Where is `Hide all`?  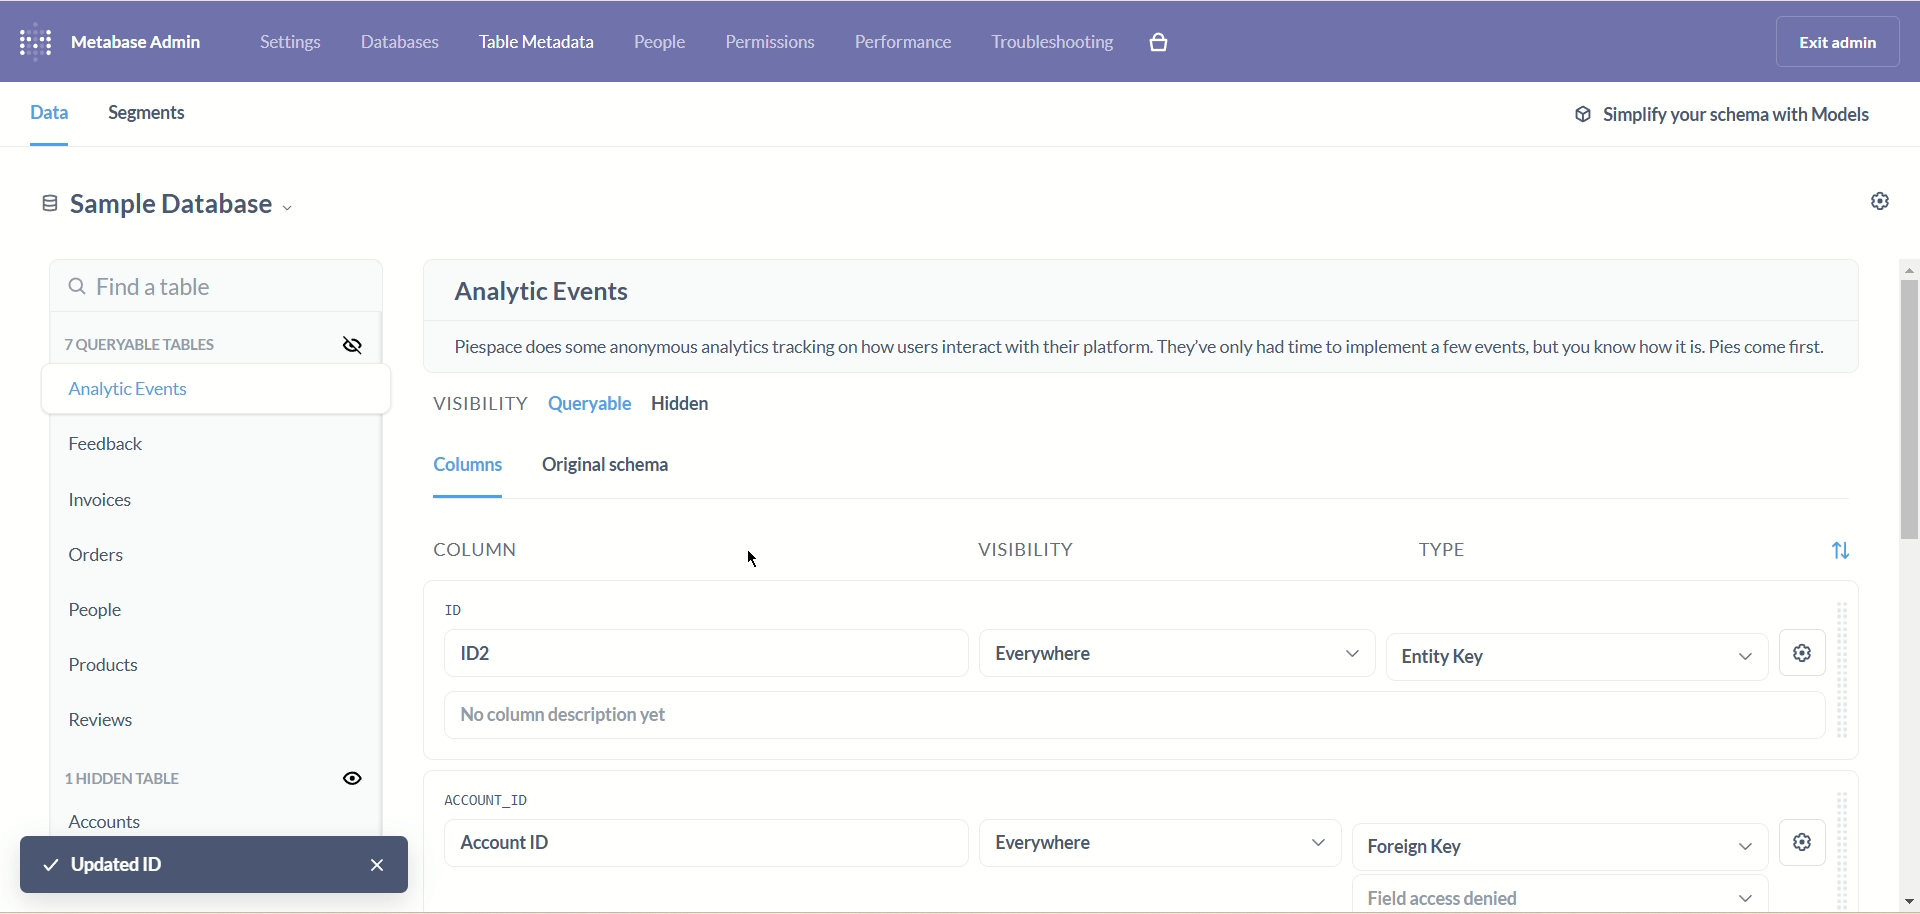
Hide all is located at coordinates (341, 342).